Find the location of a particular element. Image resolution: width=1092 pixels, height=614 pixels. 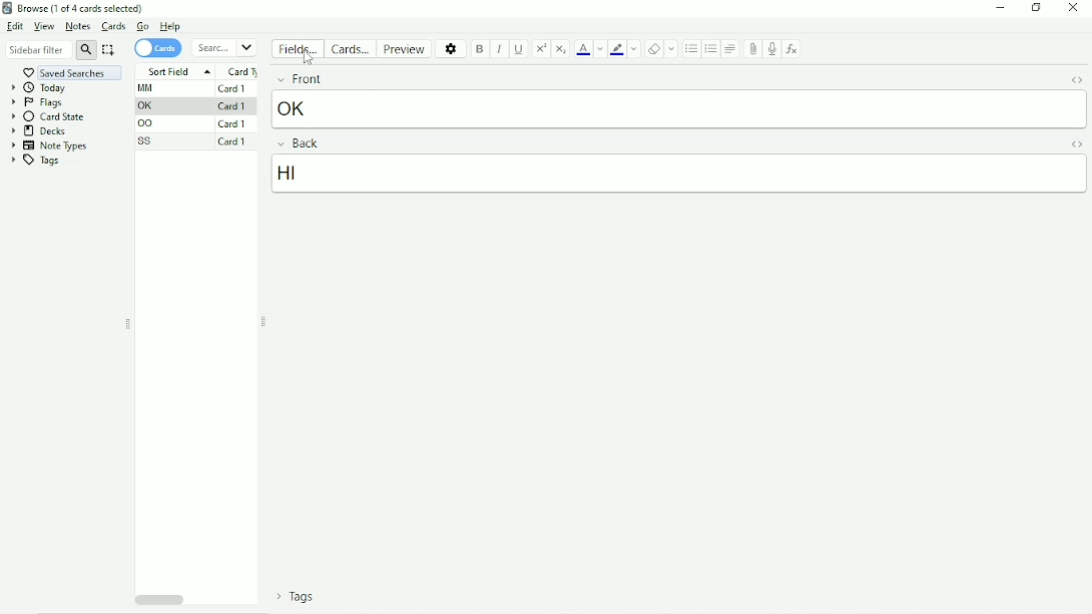

Edit is located at coordinates (16, 27).